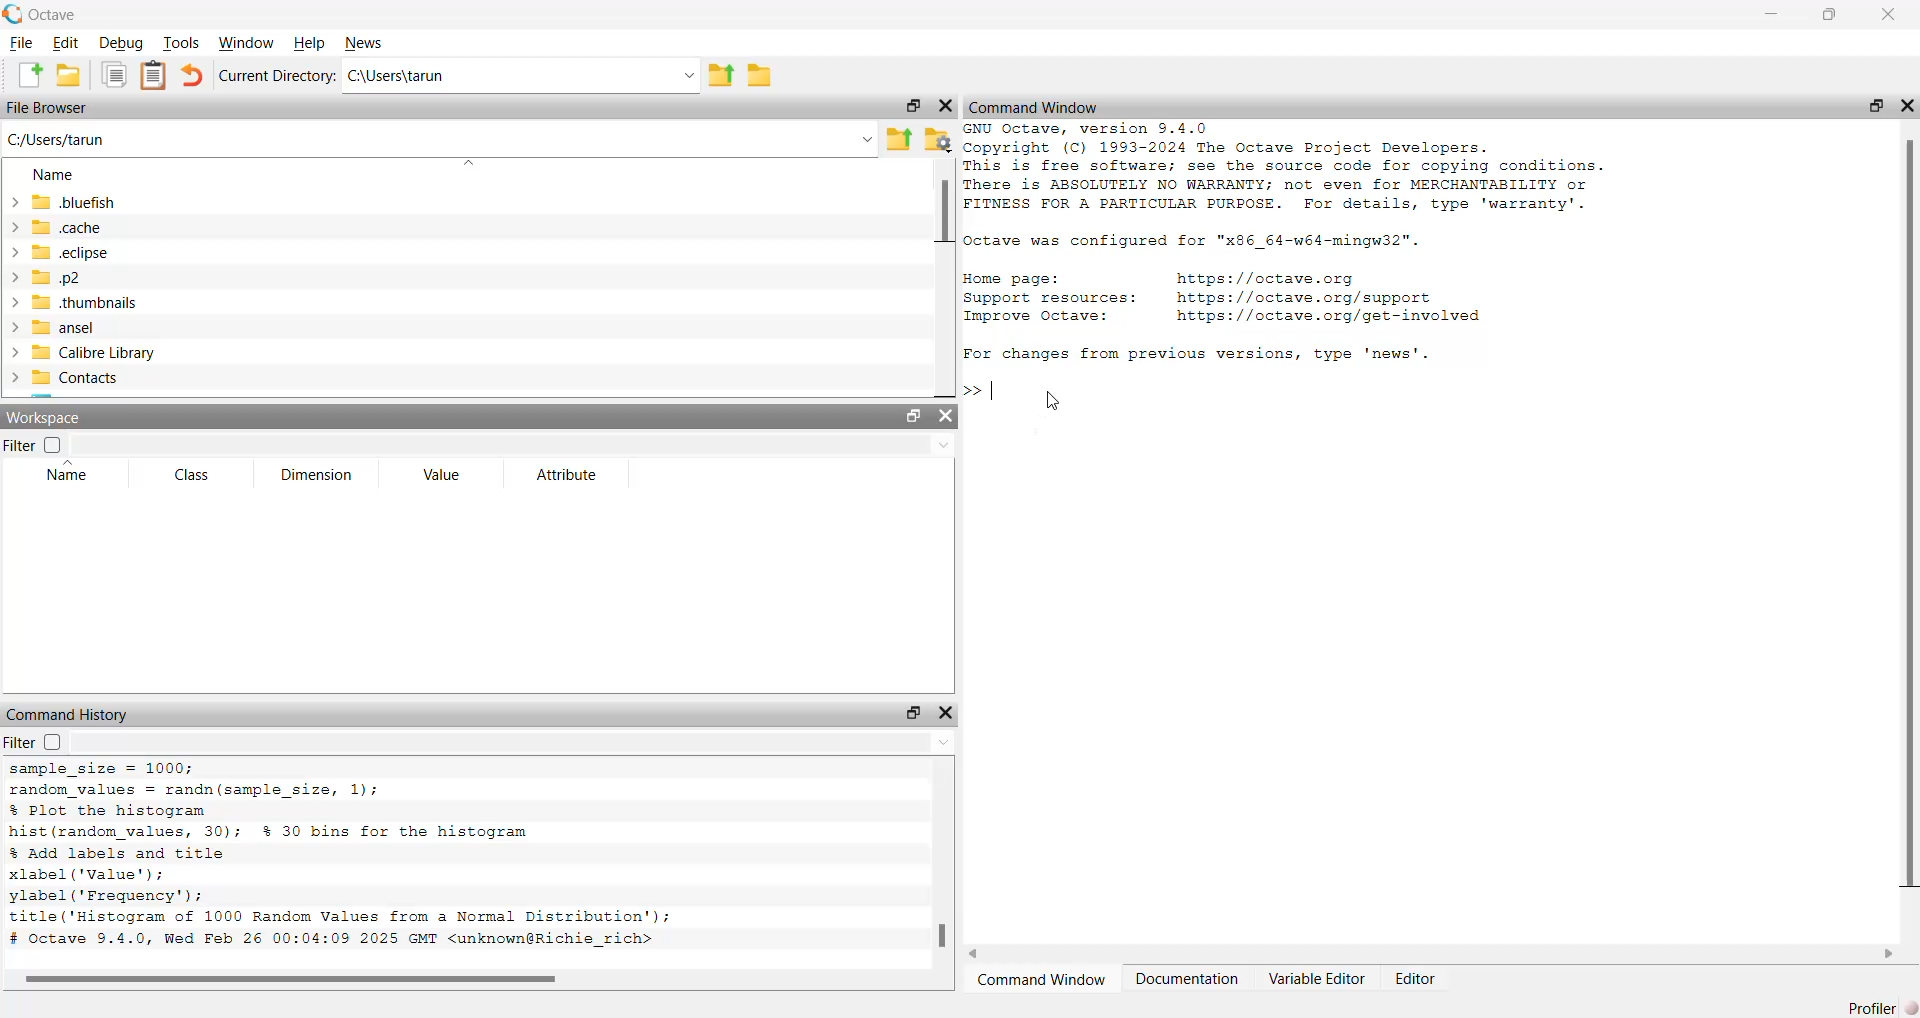  I want to click on dropdown, so click(942, 743).